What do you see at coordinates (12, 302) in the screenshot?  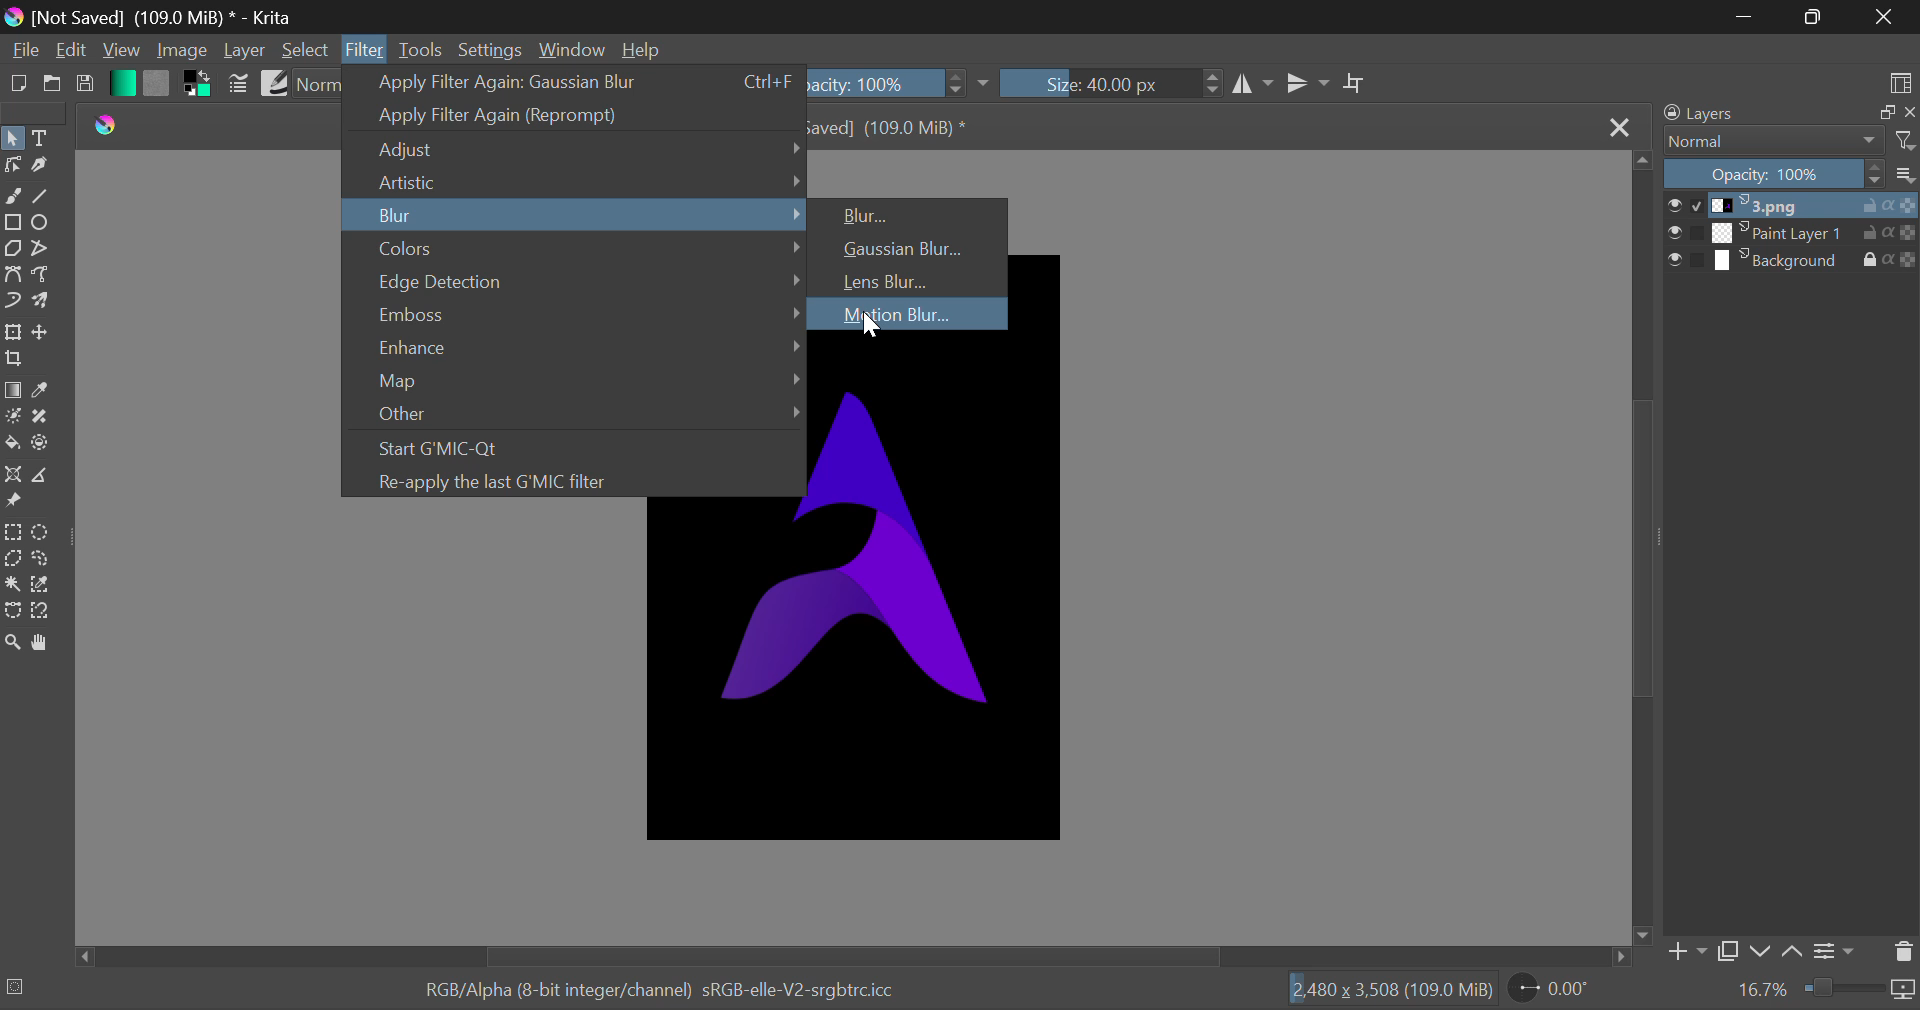 I see `Dynamic Brush` at bounding box center [12, 302].